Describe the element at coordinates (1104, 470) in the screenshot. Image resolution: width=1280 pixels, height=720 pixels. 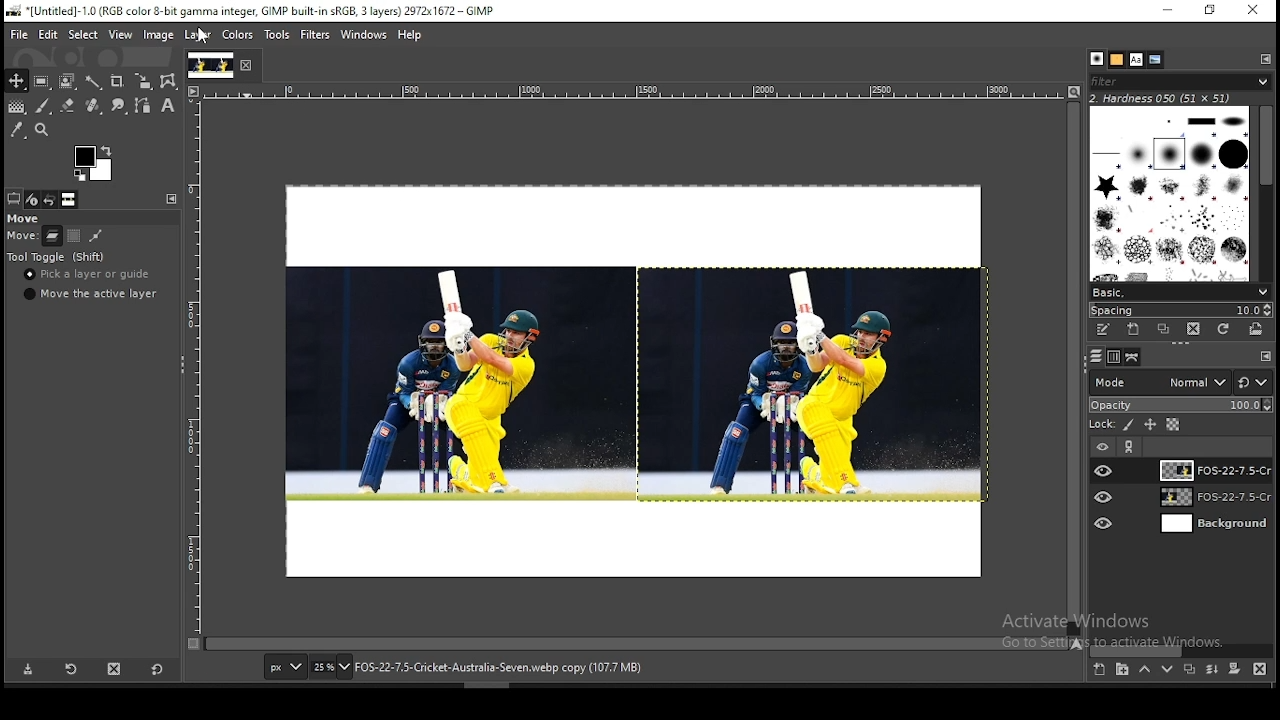
I see `layer visibility on/off` at that location.